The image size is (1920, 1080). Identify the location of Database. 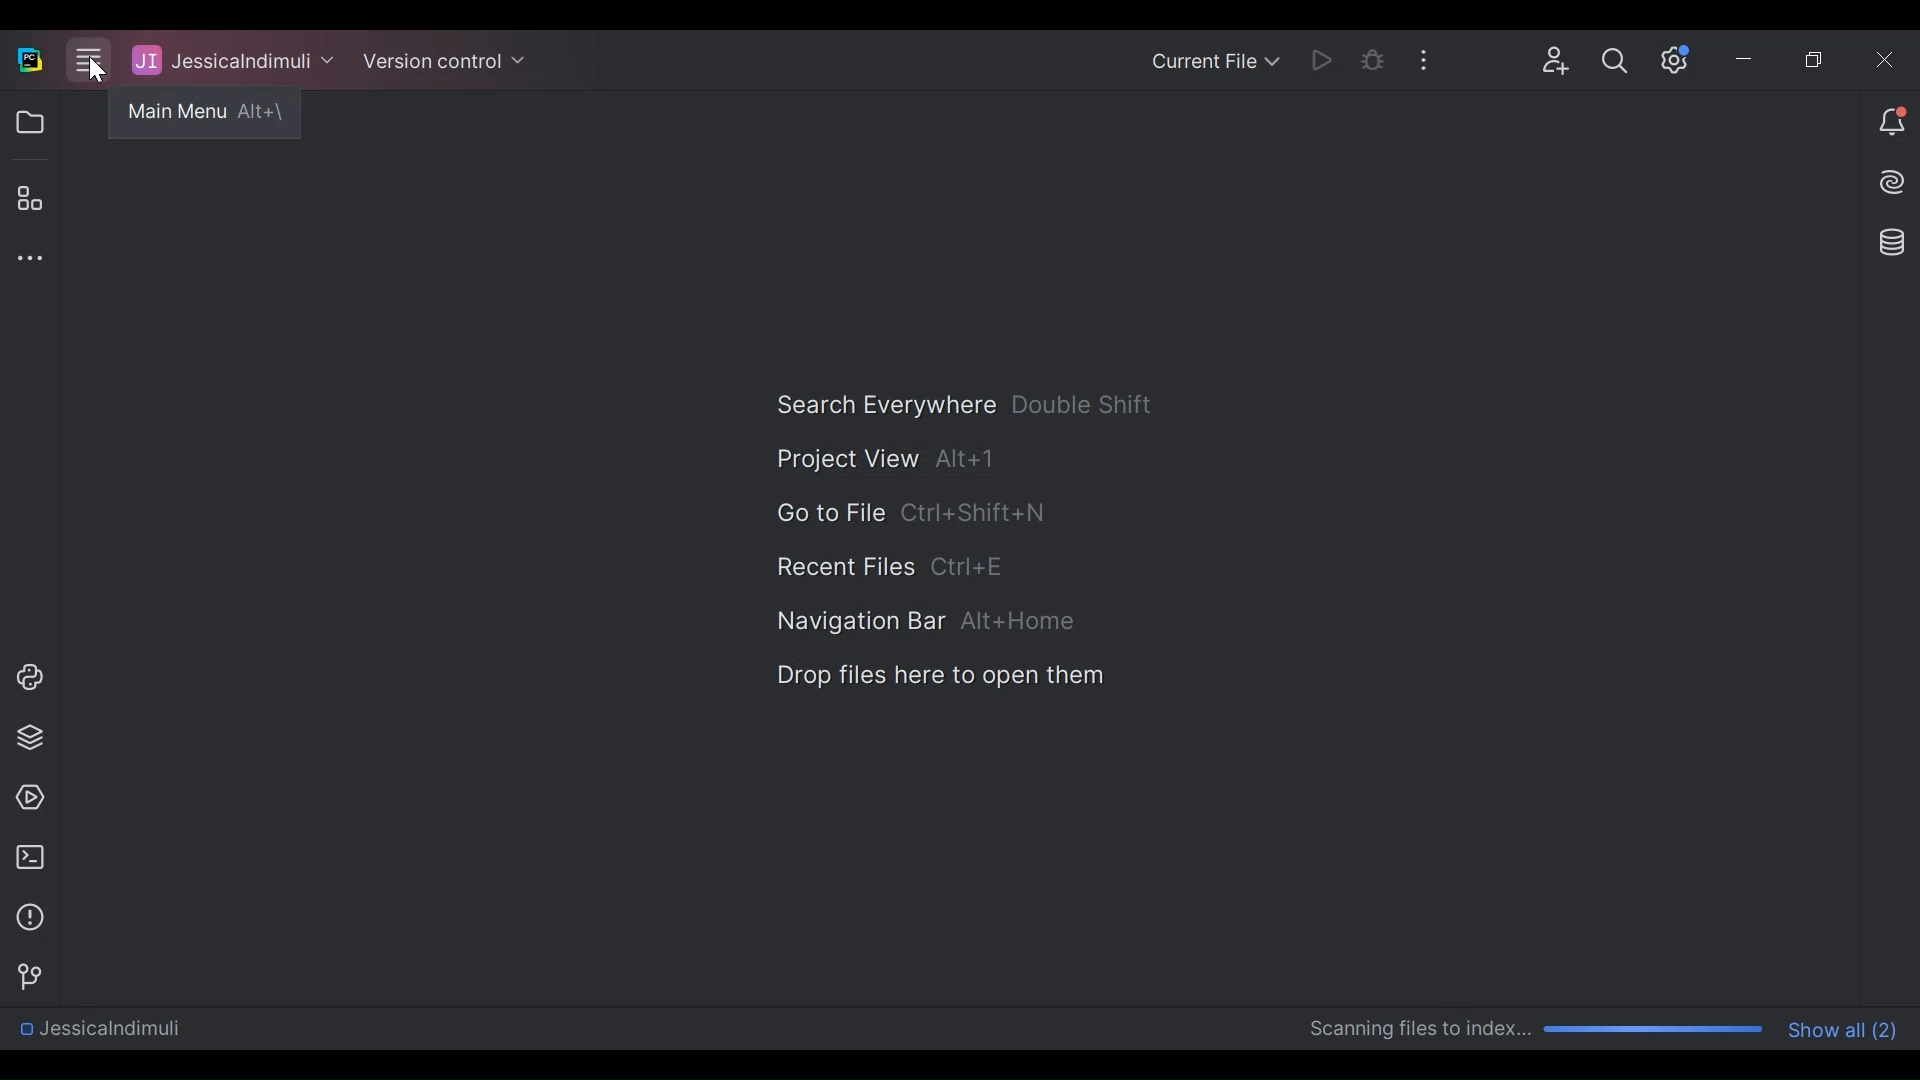
(1895, 242).